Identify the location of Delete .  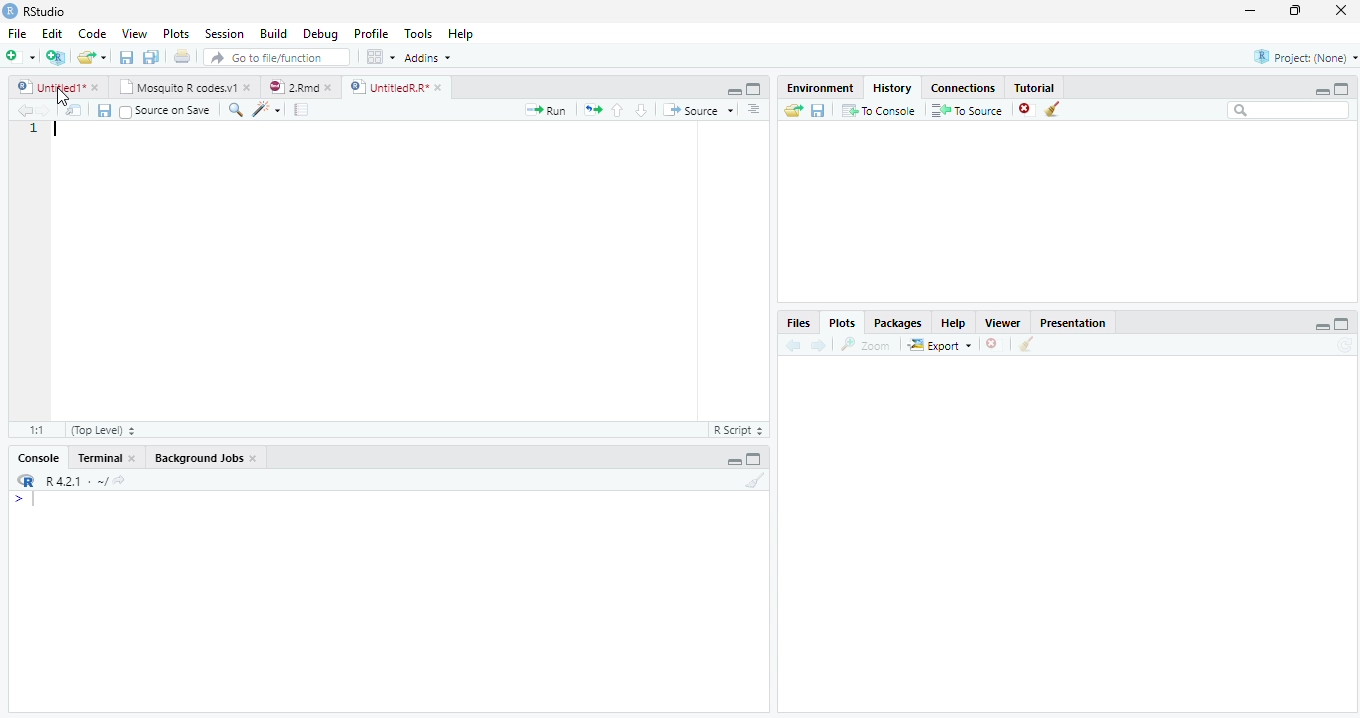
(1027, 110).